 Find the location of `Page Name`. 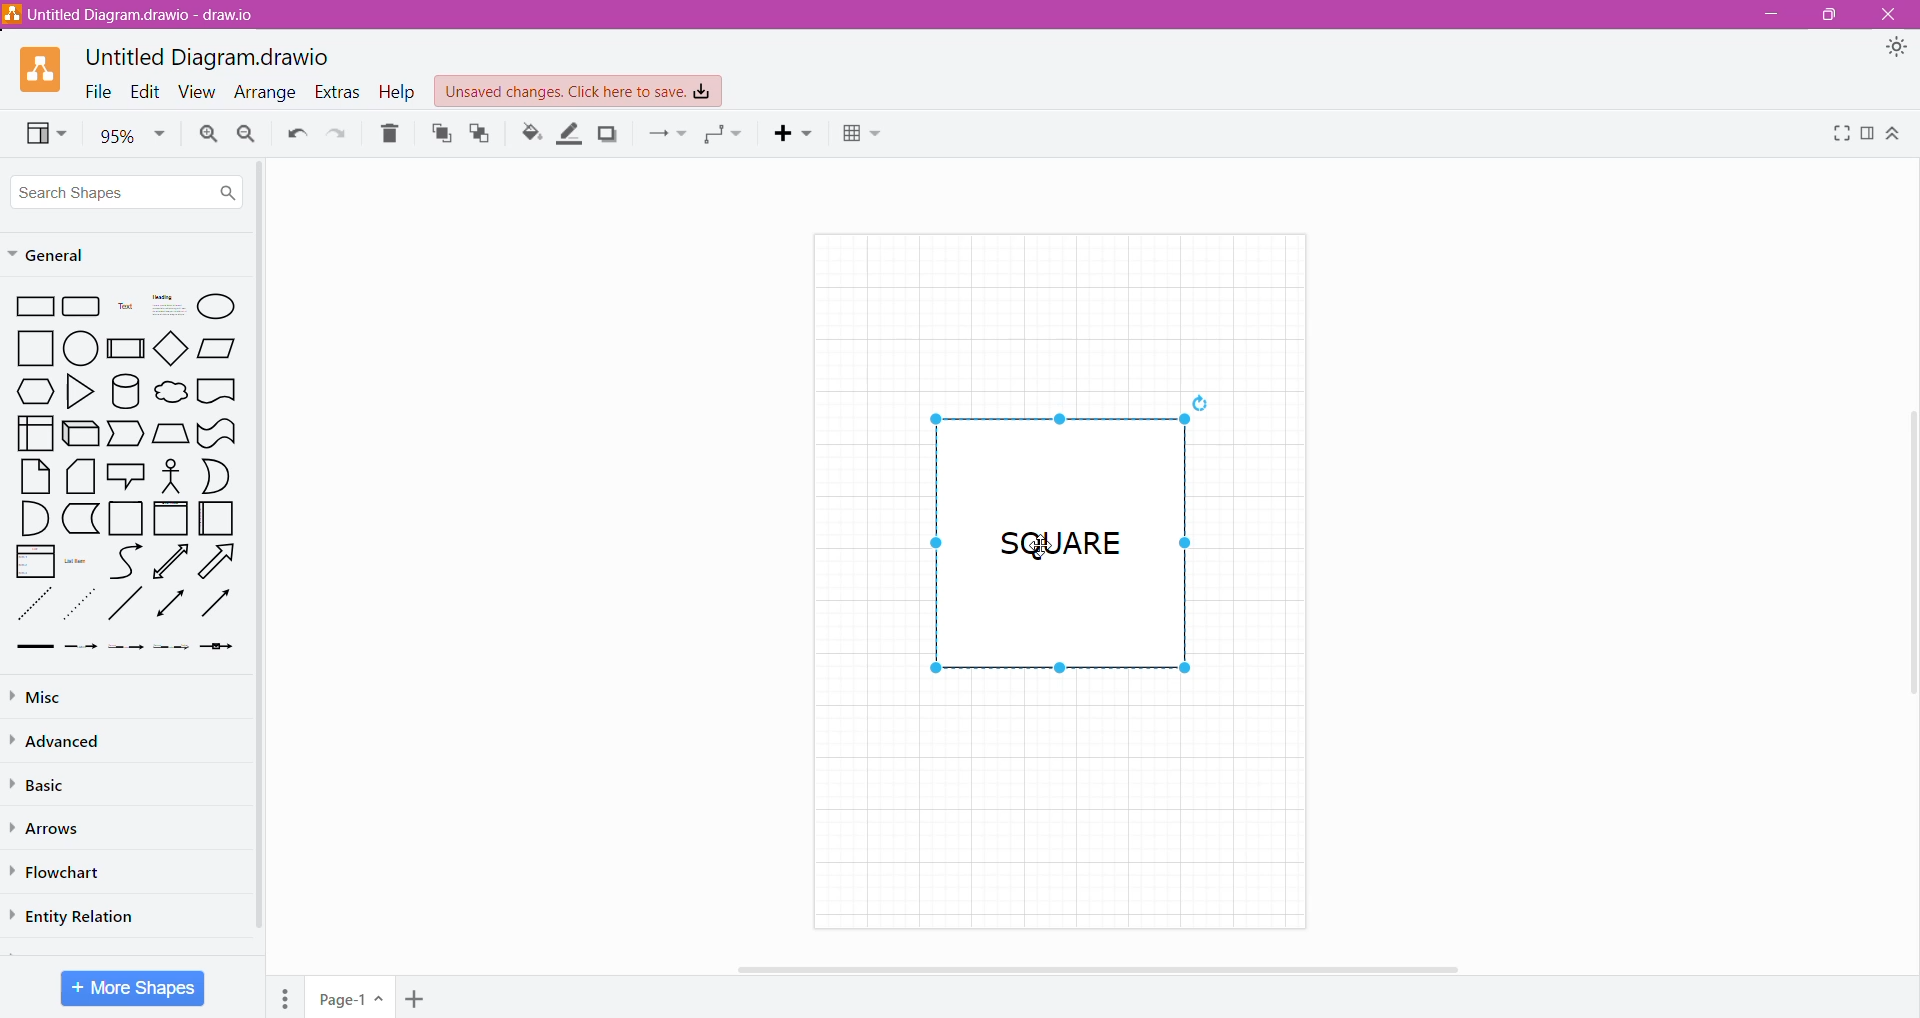

Page Name is located at coordinates (349, 1000).